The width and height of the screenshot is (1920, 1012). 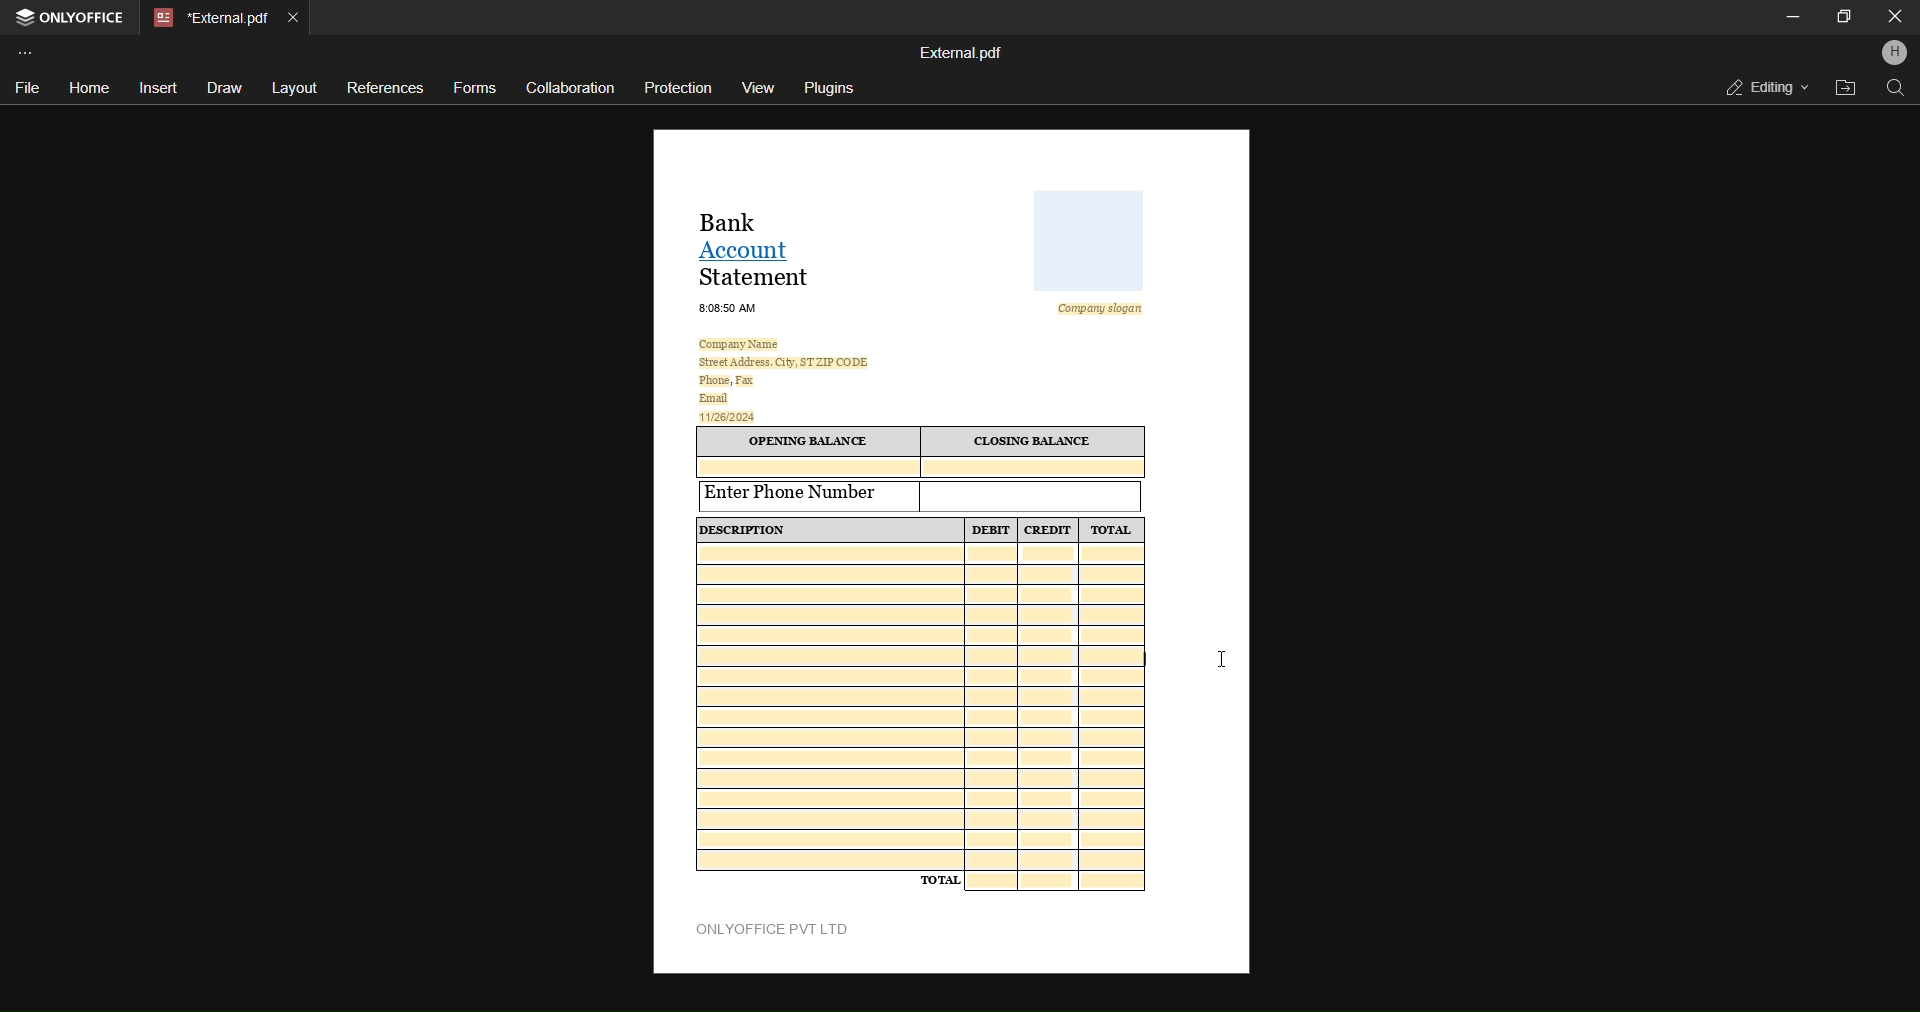 I want to click on CLOSING BALANCE, so click(x=1035, y=442).